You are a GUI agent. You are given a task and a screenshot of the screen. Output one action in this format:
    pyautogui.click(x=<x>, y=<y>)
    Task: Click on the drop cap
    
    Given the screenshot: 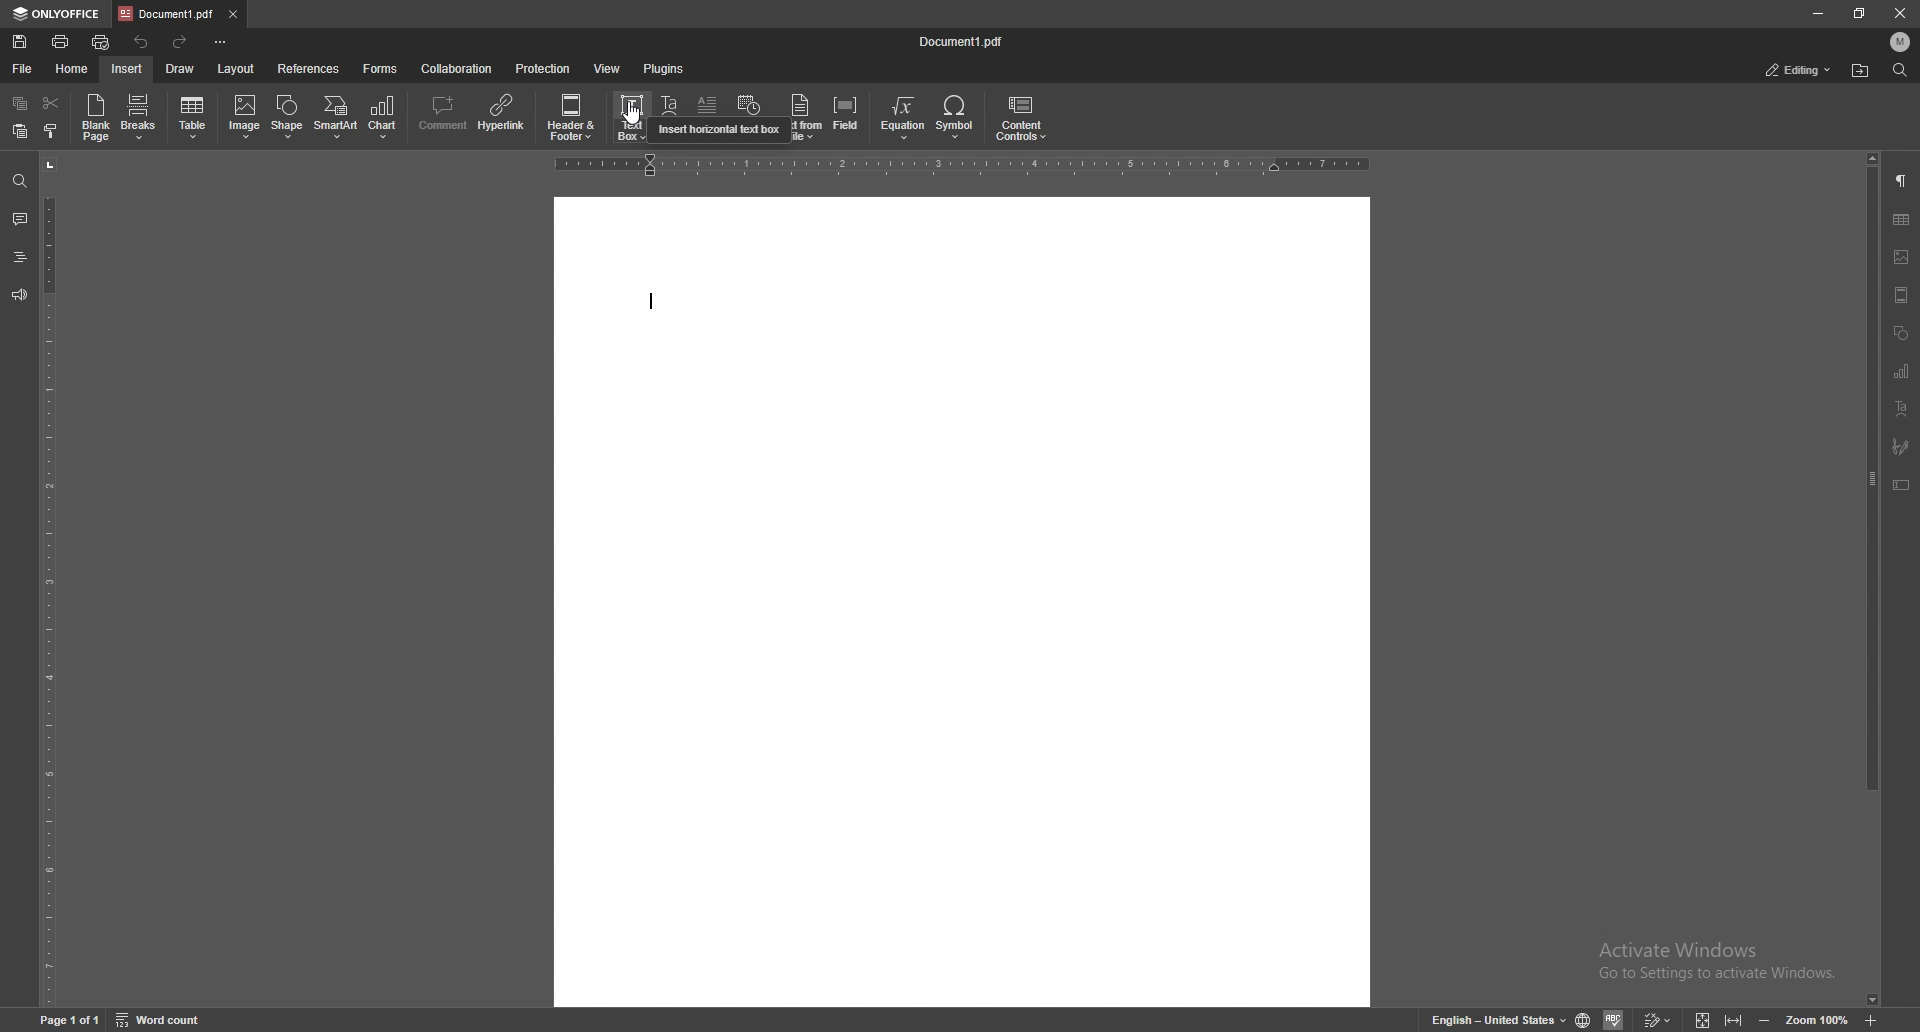 What is the action you would take?
    pyautogui.click(x=707, y=117)
    